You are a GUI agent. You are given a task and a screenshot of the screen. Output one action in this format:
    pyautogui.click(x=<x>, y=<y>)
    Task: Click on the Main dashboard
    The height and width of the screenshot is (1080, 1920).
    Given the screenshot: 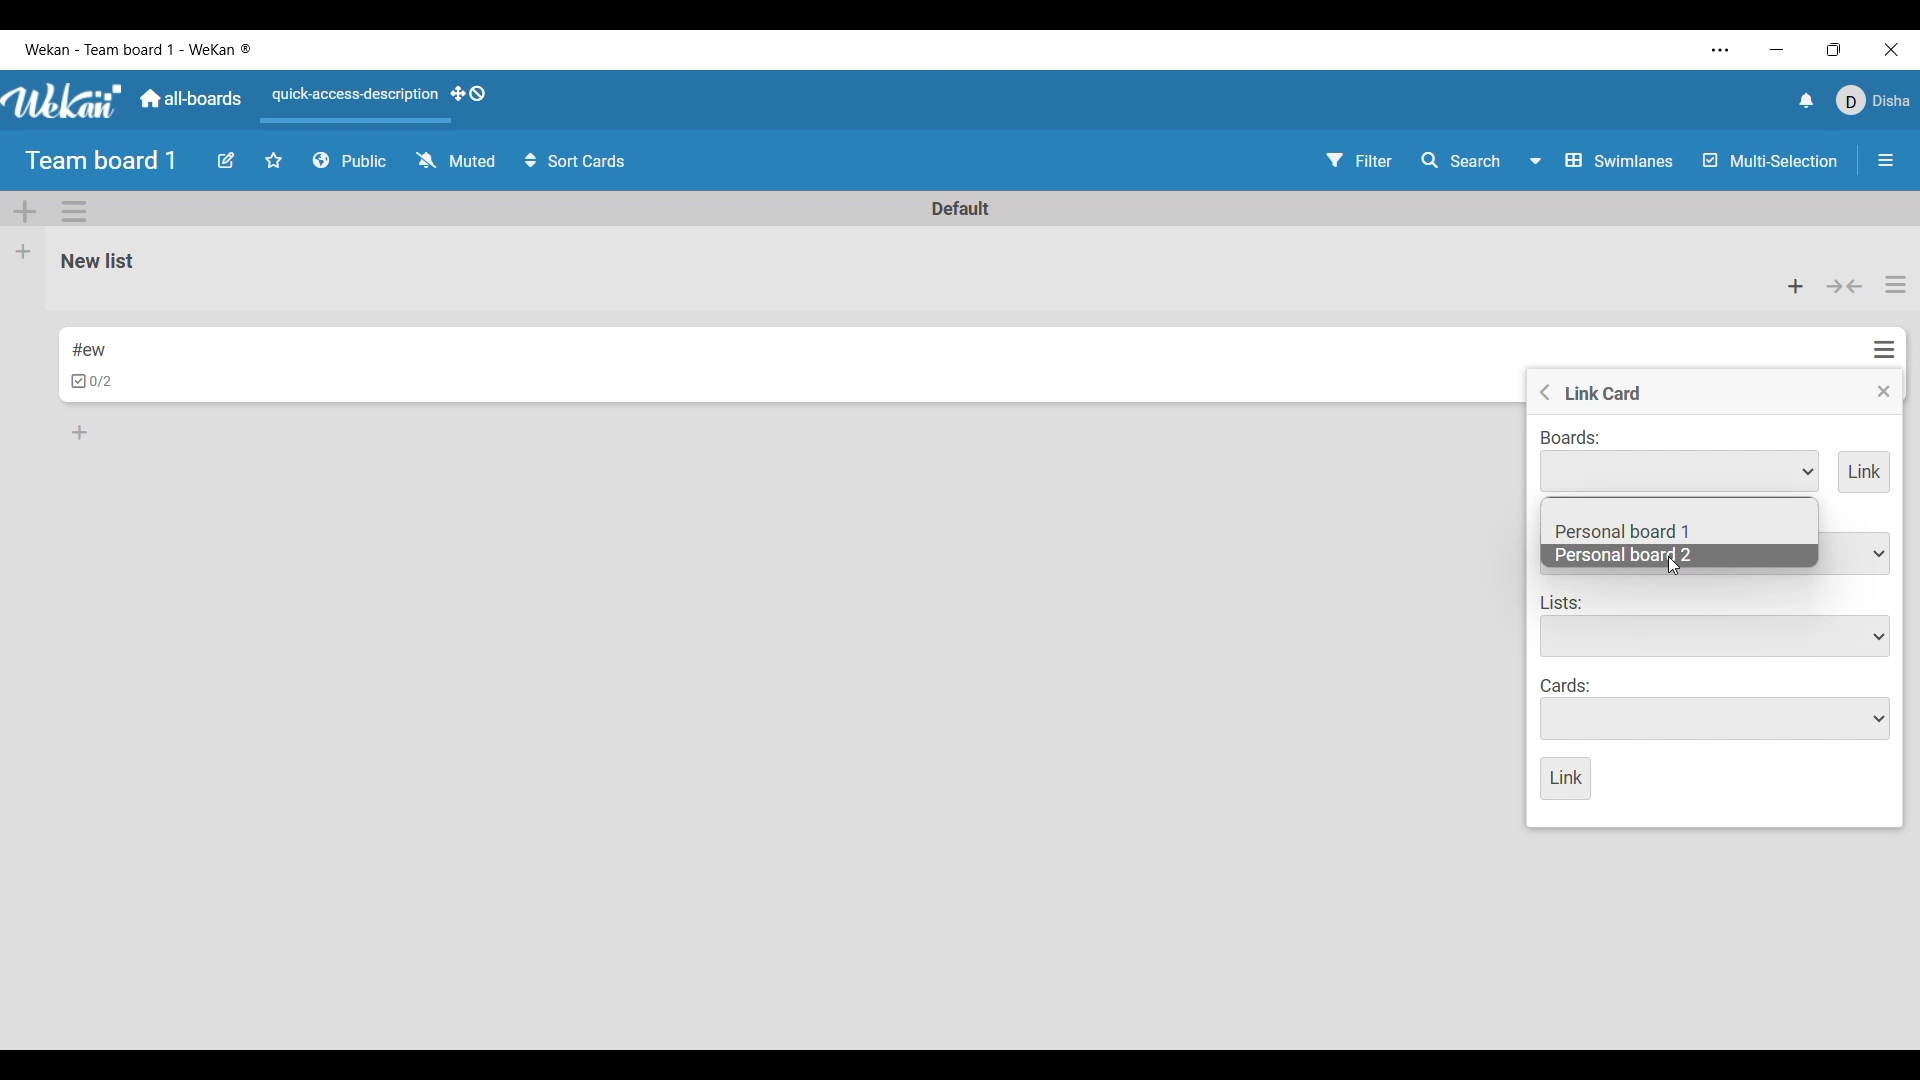 What is the action you would take?
    pyautogui.click(x=191, y=99)
    